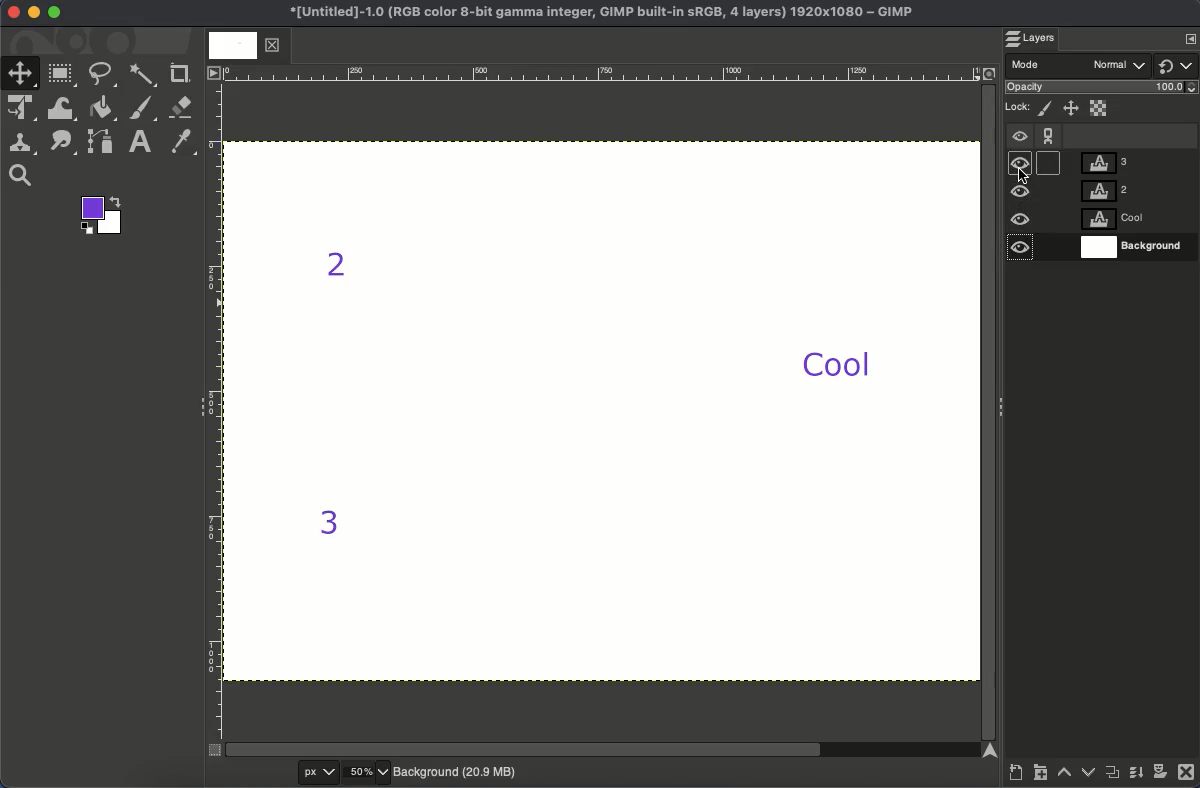  What do you see at coordinates (20, 176) in the screenshot?
I see `Search` at bounding box center [20, 176].